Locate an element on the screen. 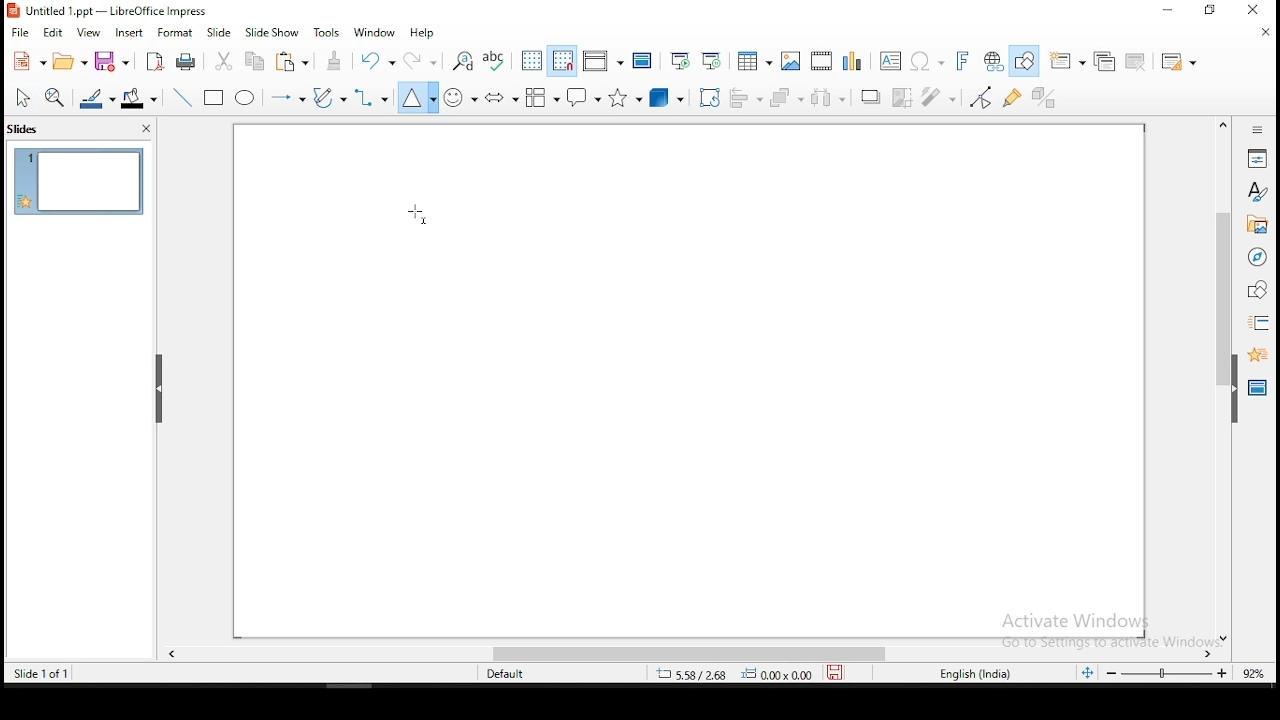 The width and height of the screenshot is (1280, 720). flowchart is located at coordinates (543, 97).